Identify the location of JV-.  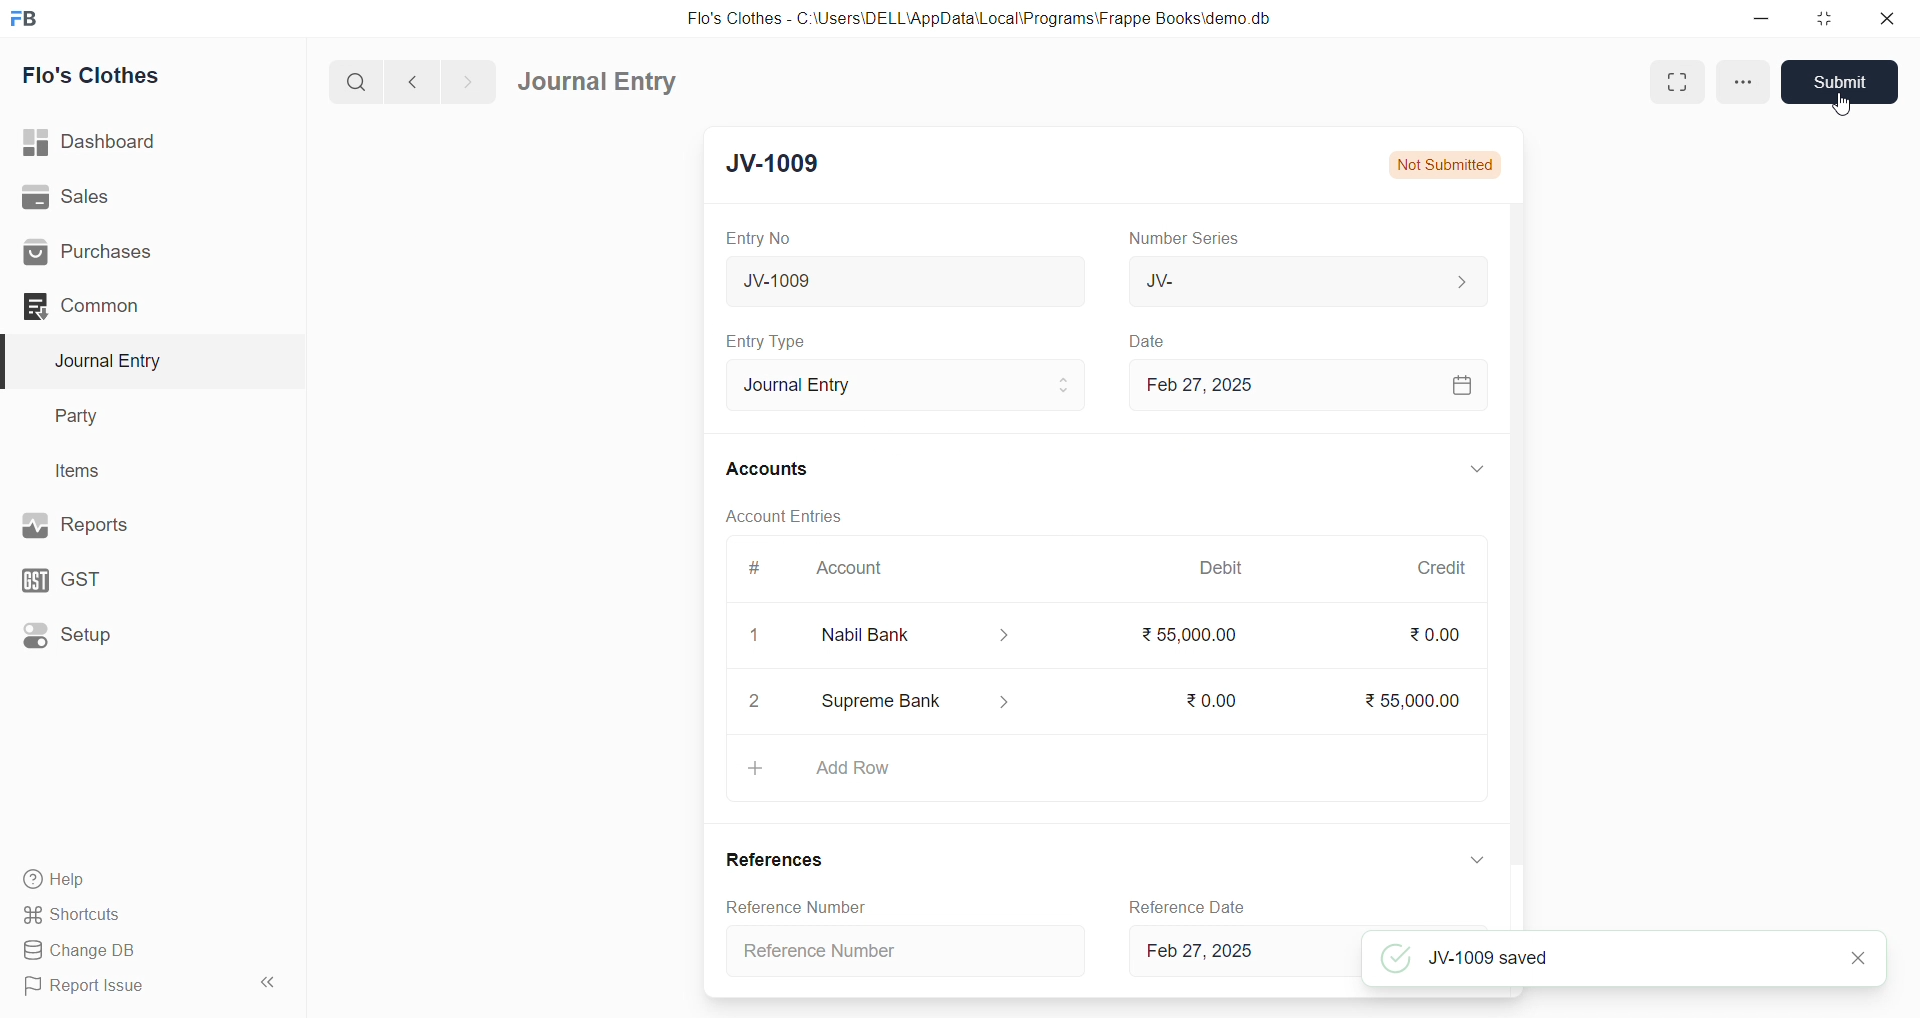
(1306, 278).